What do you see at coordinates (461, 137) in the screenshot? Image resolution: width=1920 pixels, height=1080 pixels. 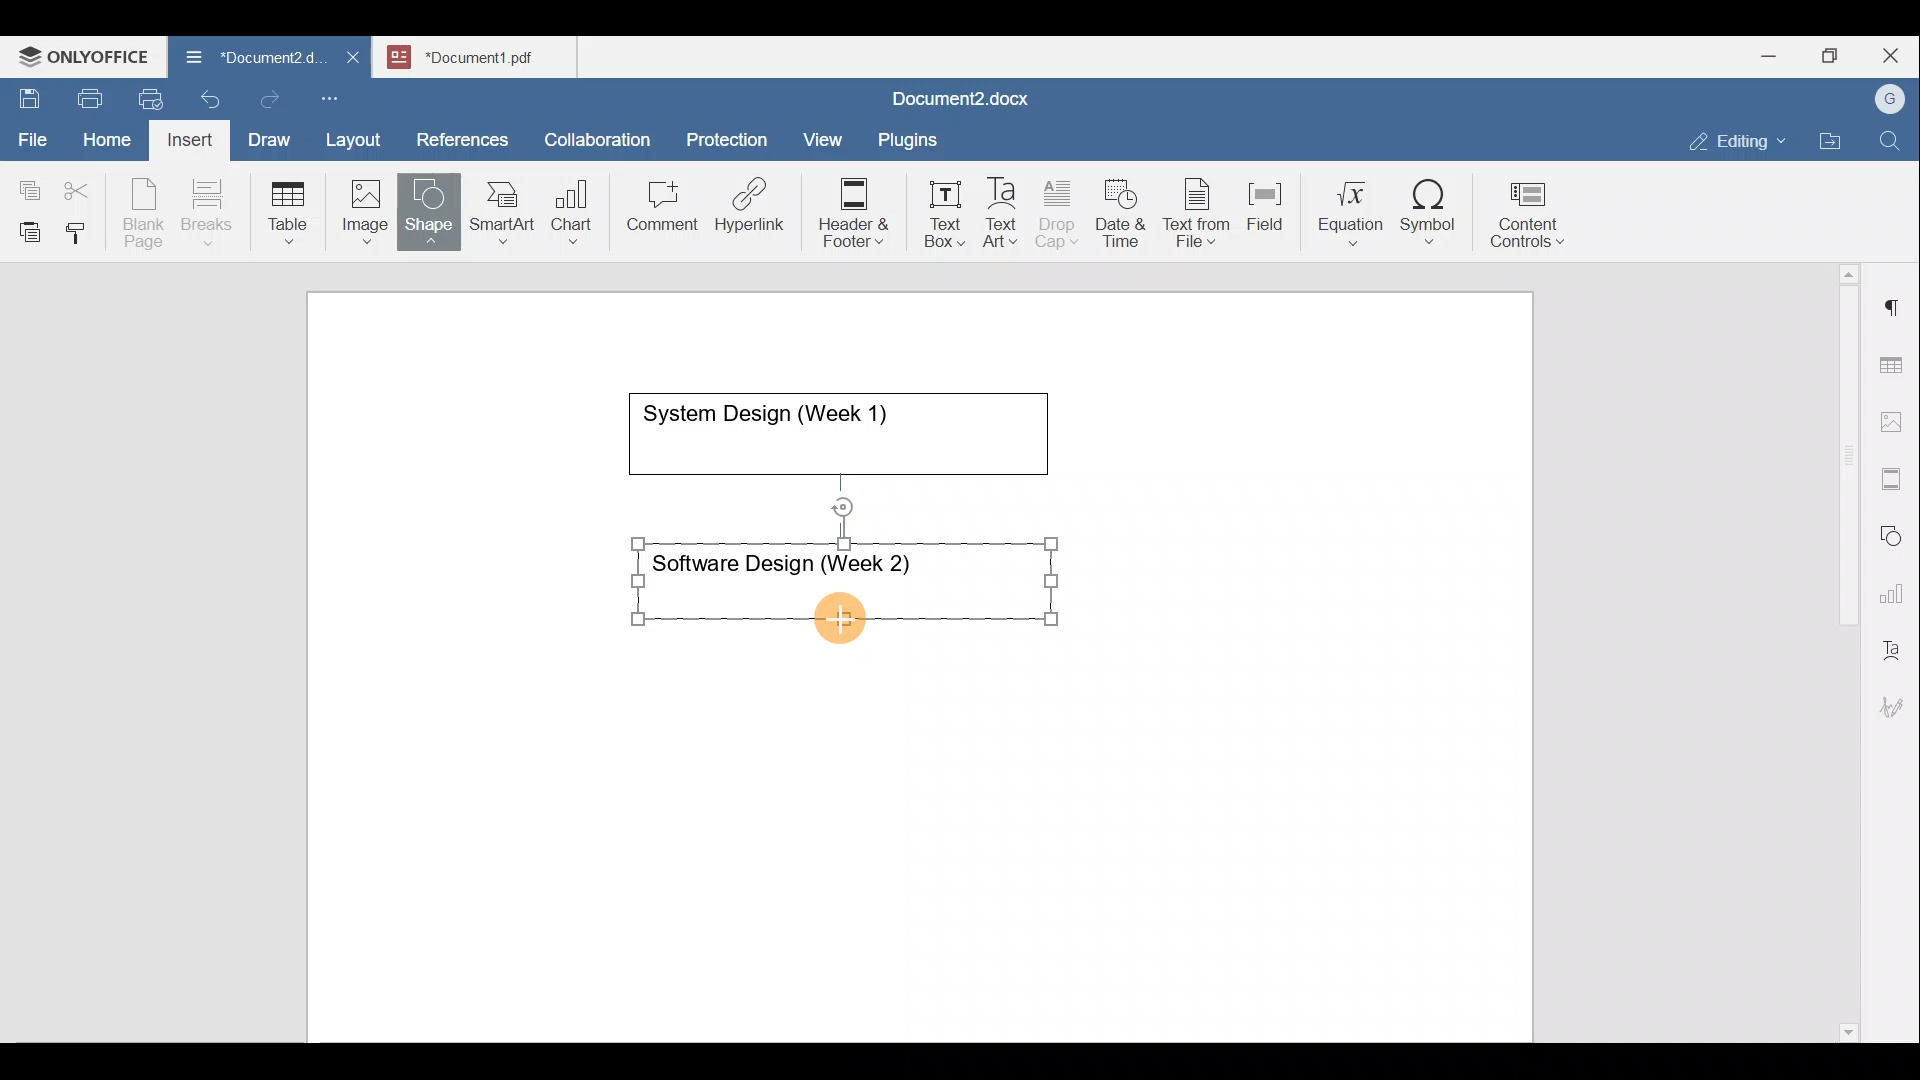 I see `References` at bounding box center [461, 137].